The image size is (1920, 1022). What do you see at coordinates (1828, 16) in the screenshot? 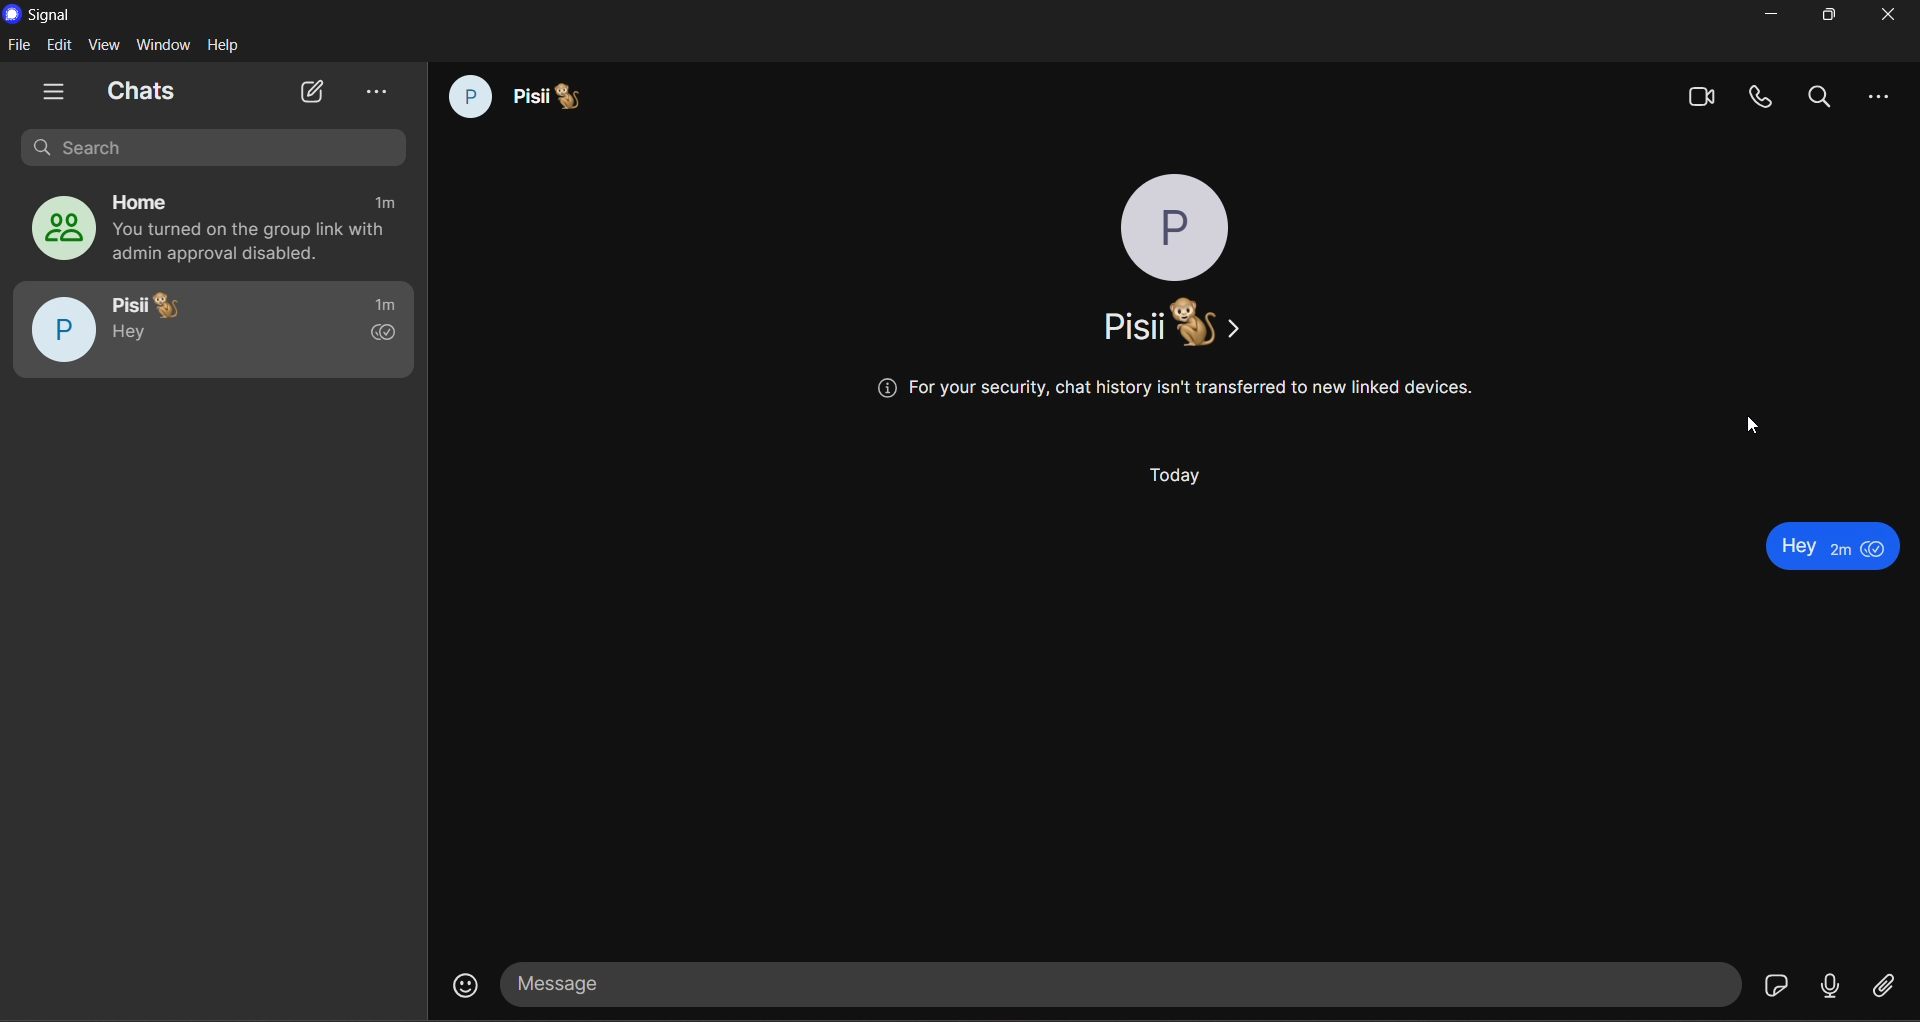
I see `maximize` at bounding box center [1828, 16].